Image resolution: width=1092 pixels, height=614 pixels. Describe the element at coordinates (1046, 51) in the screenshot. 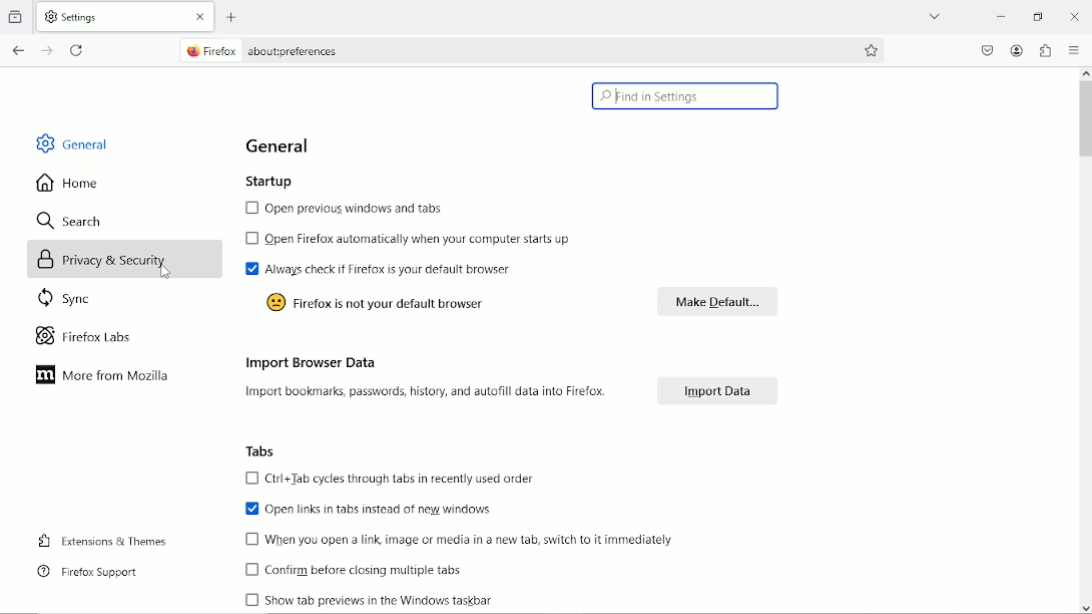

I see `extensions` at that location.